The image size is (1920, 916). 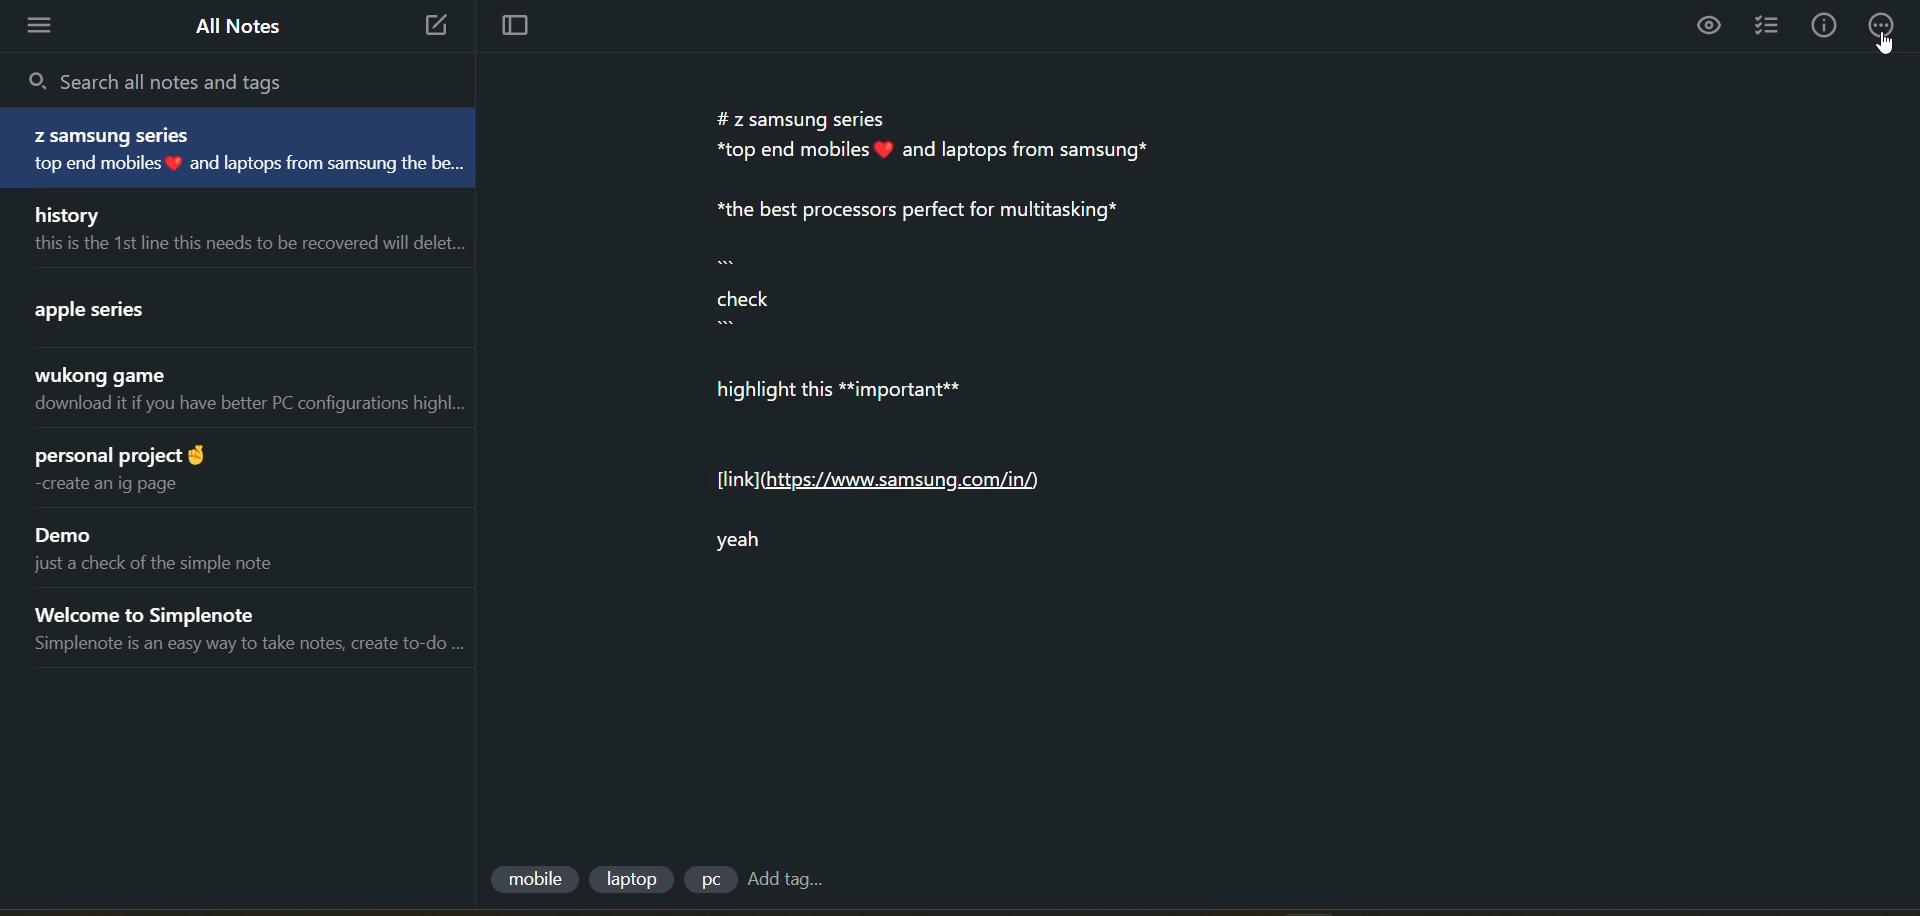 I want to click on note title and preview, so click(x=235, y=394).